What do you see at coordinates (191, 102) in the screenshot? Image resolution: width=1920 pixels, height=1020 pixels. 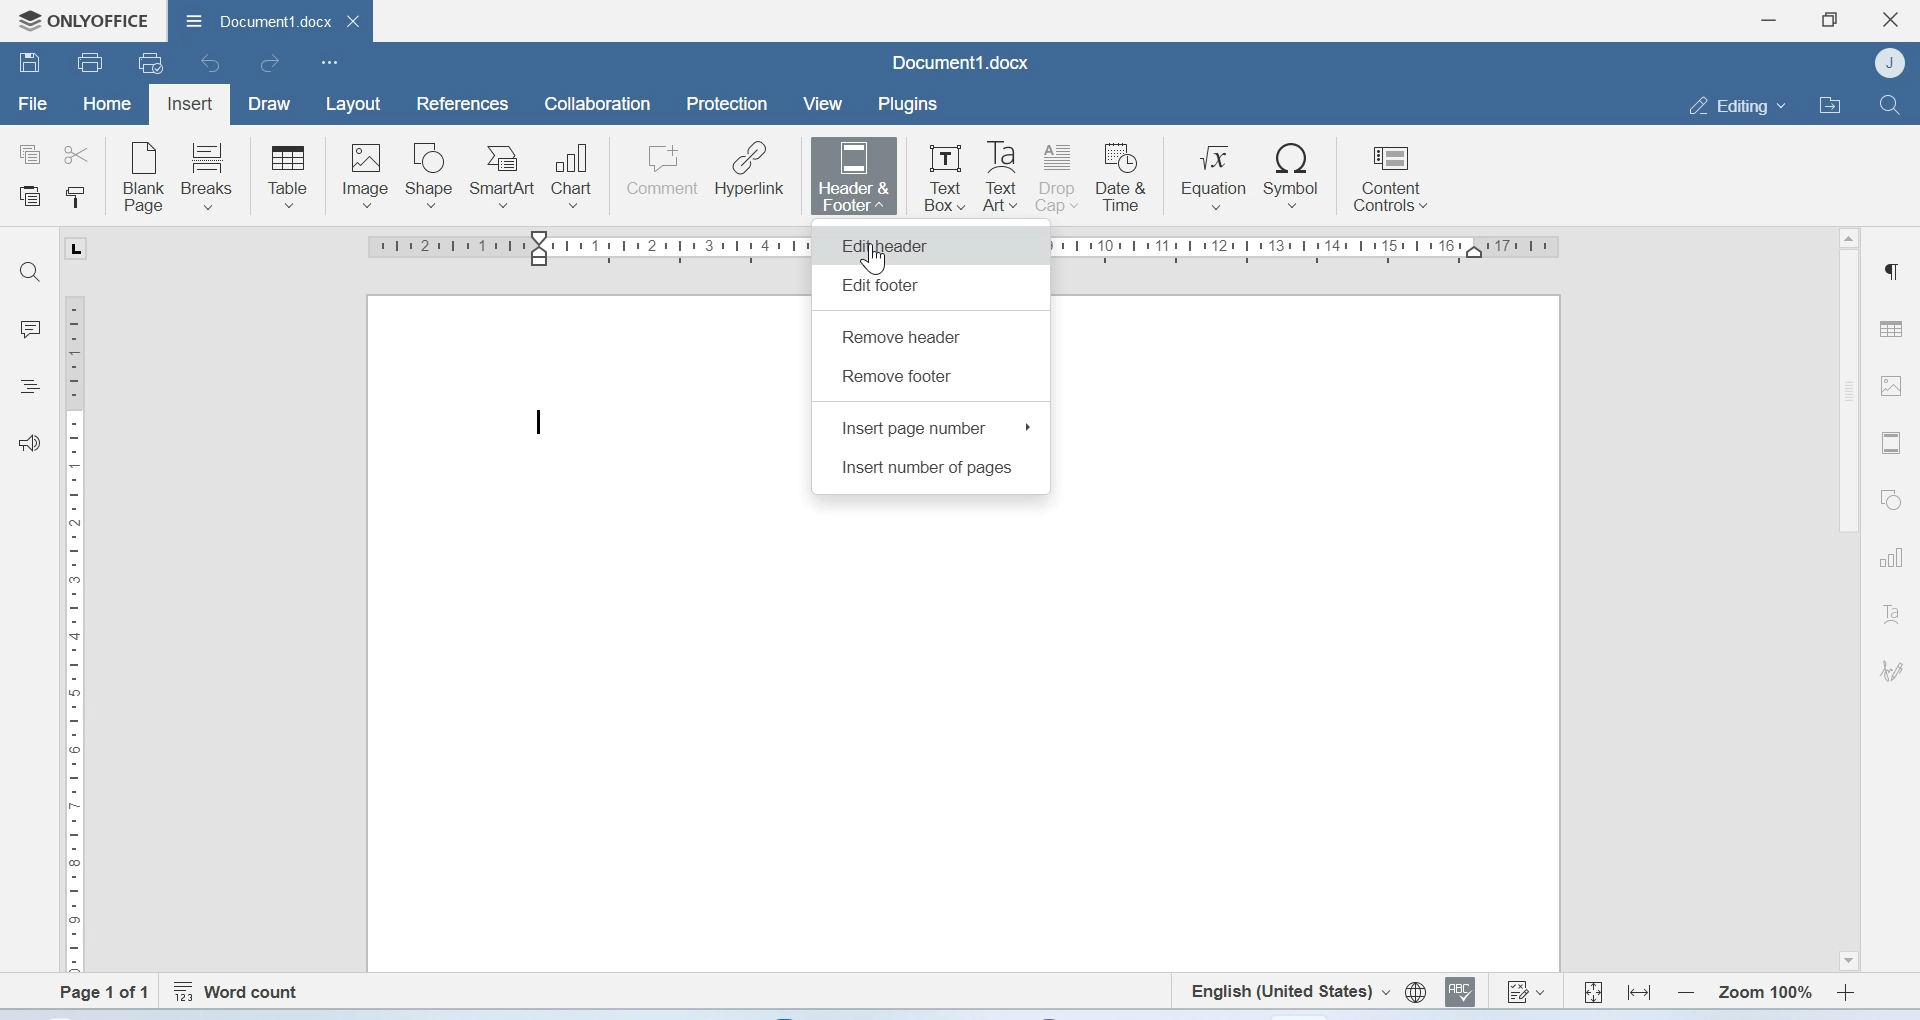 I see `Insert` at bounding box center [191, 102].